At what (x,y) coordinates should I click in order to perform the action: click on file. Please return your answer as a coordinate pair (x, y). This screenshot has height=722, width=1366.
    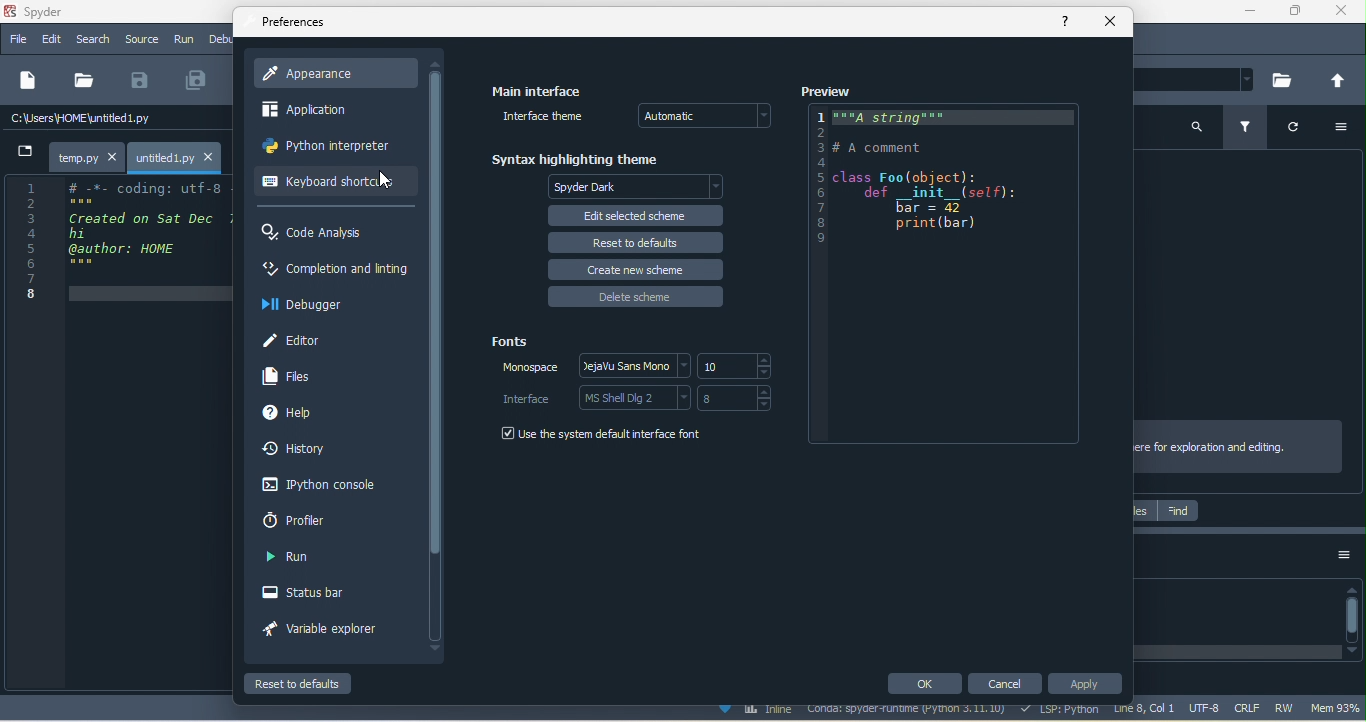
    Looking at the image, I should click on (17, 39).